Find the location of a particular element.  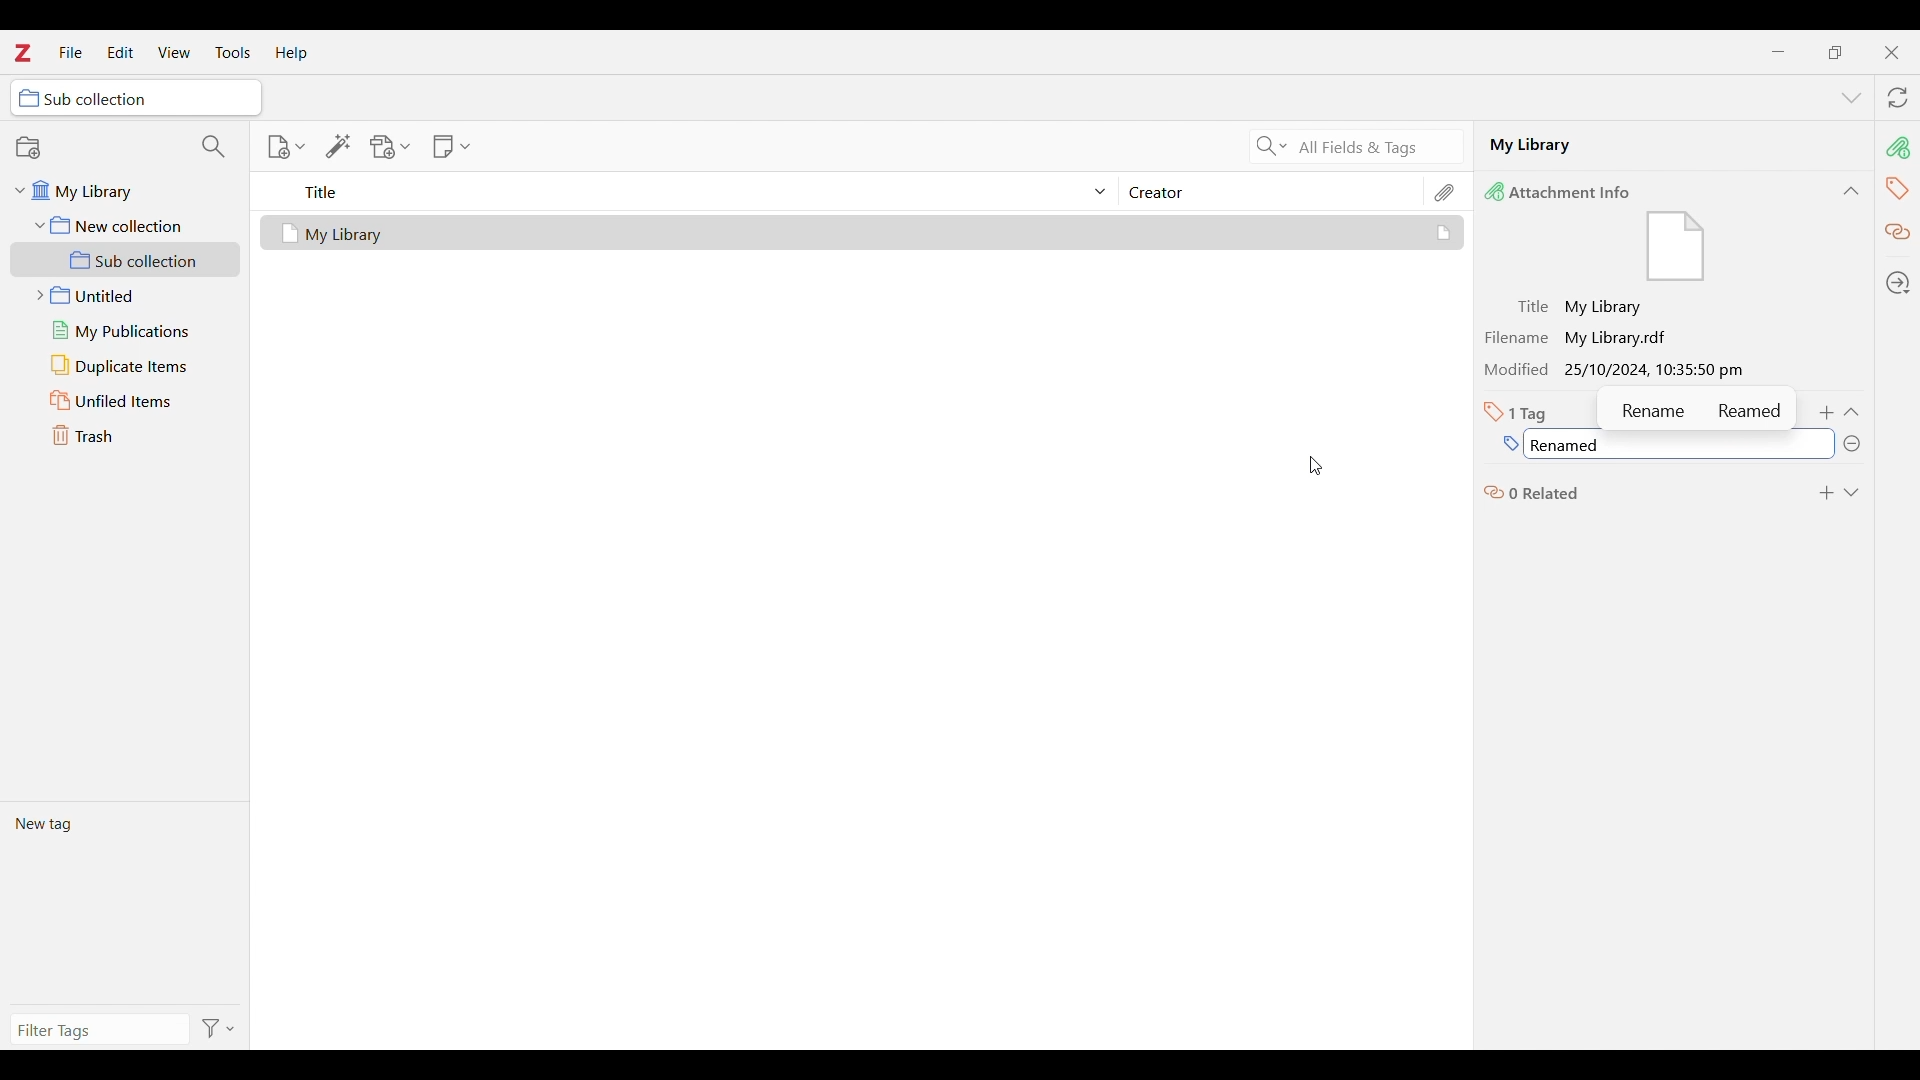

New item options is located at coordinates (286, 147).